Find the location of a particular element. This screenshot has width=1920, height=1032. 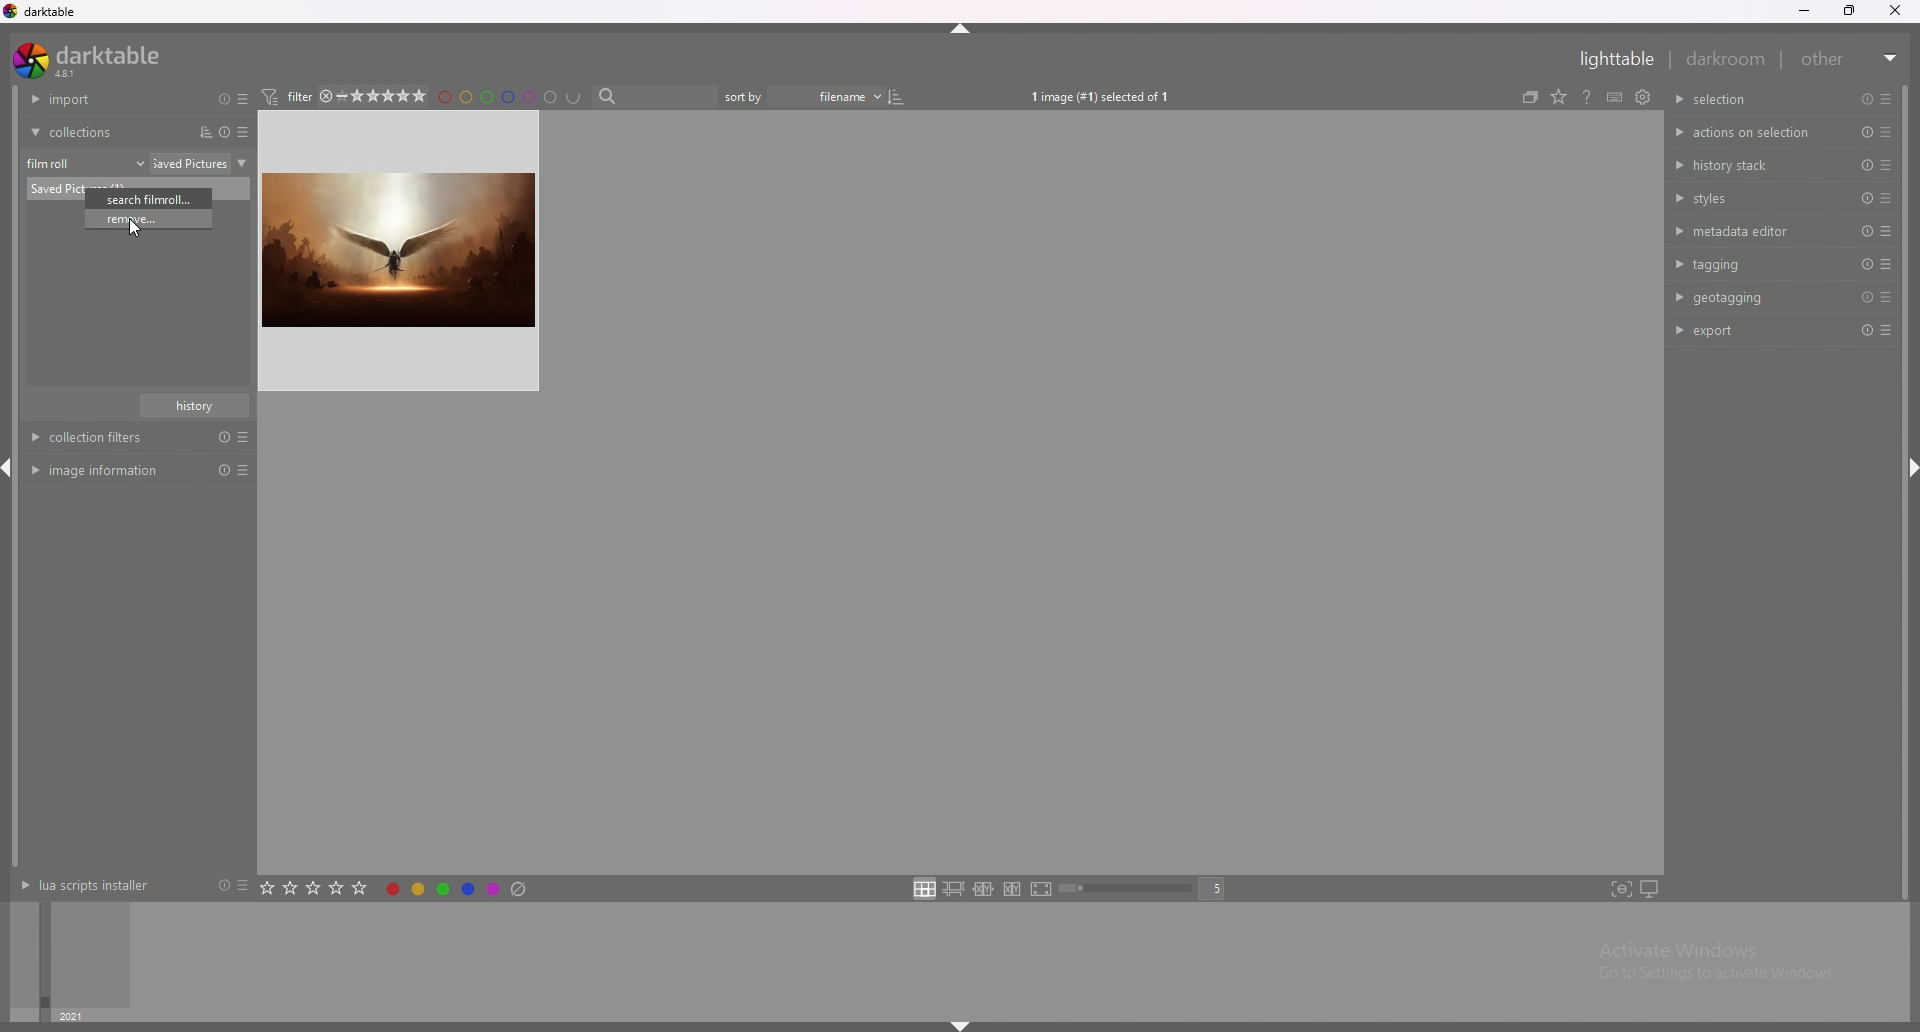

filename is located at coordinates (835, 96).